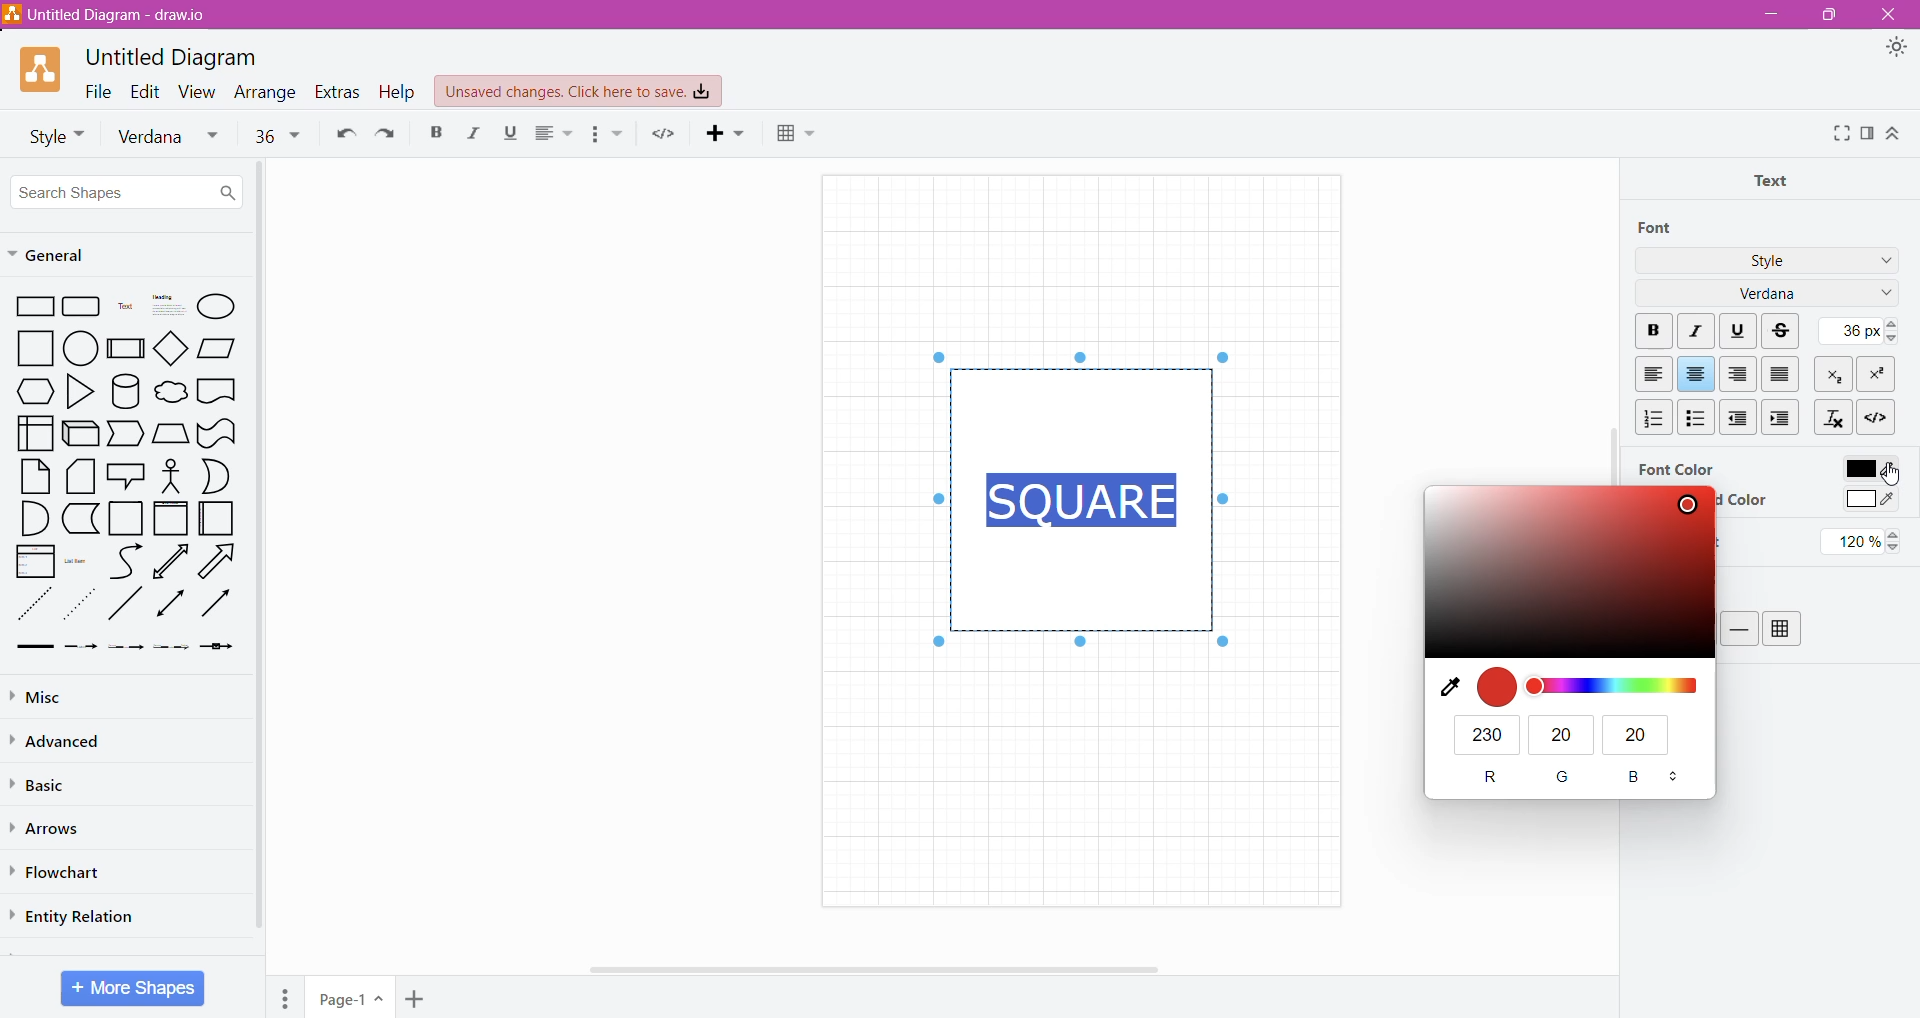  I want to click on Diamond, so click(172, 347).